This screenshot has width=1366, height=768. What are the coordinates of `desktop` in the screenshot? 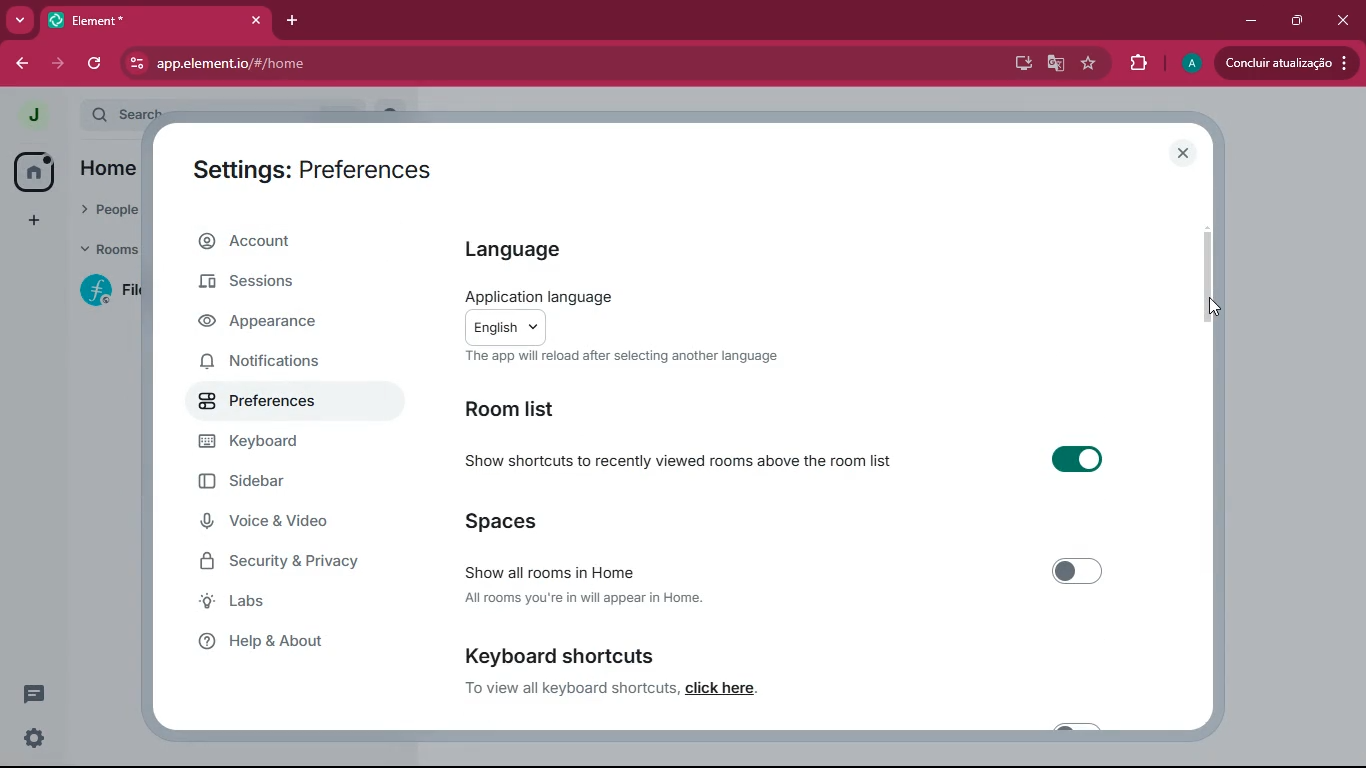 It's located at (1019, 64).